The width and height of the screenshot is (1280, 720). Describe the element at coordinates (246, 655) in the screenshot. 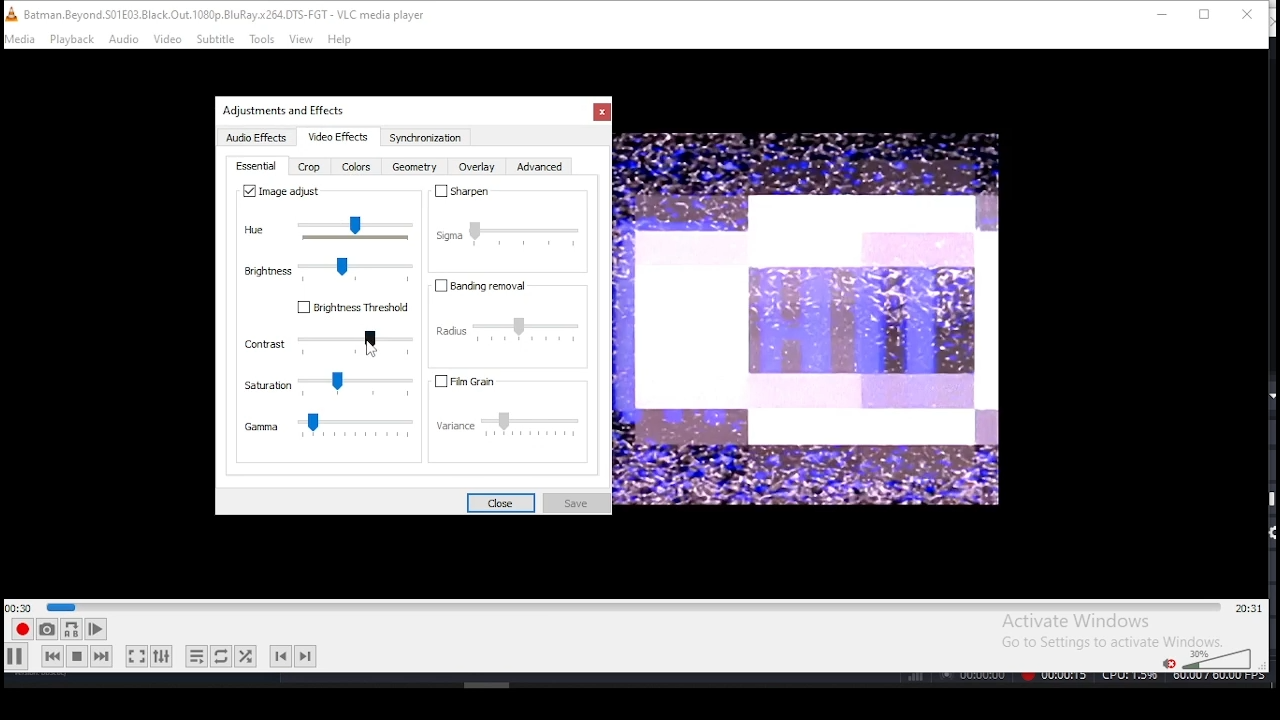

I see `random` at that location.